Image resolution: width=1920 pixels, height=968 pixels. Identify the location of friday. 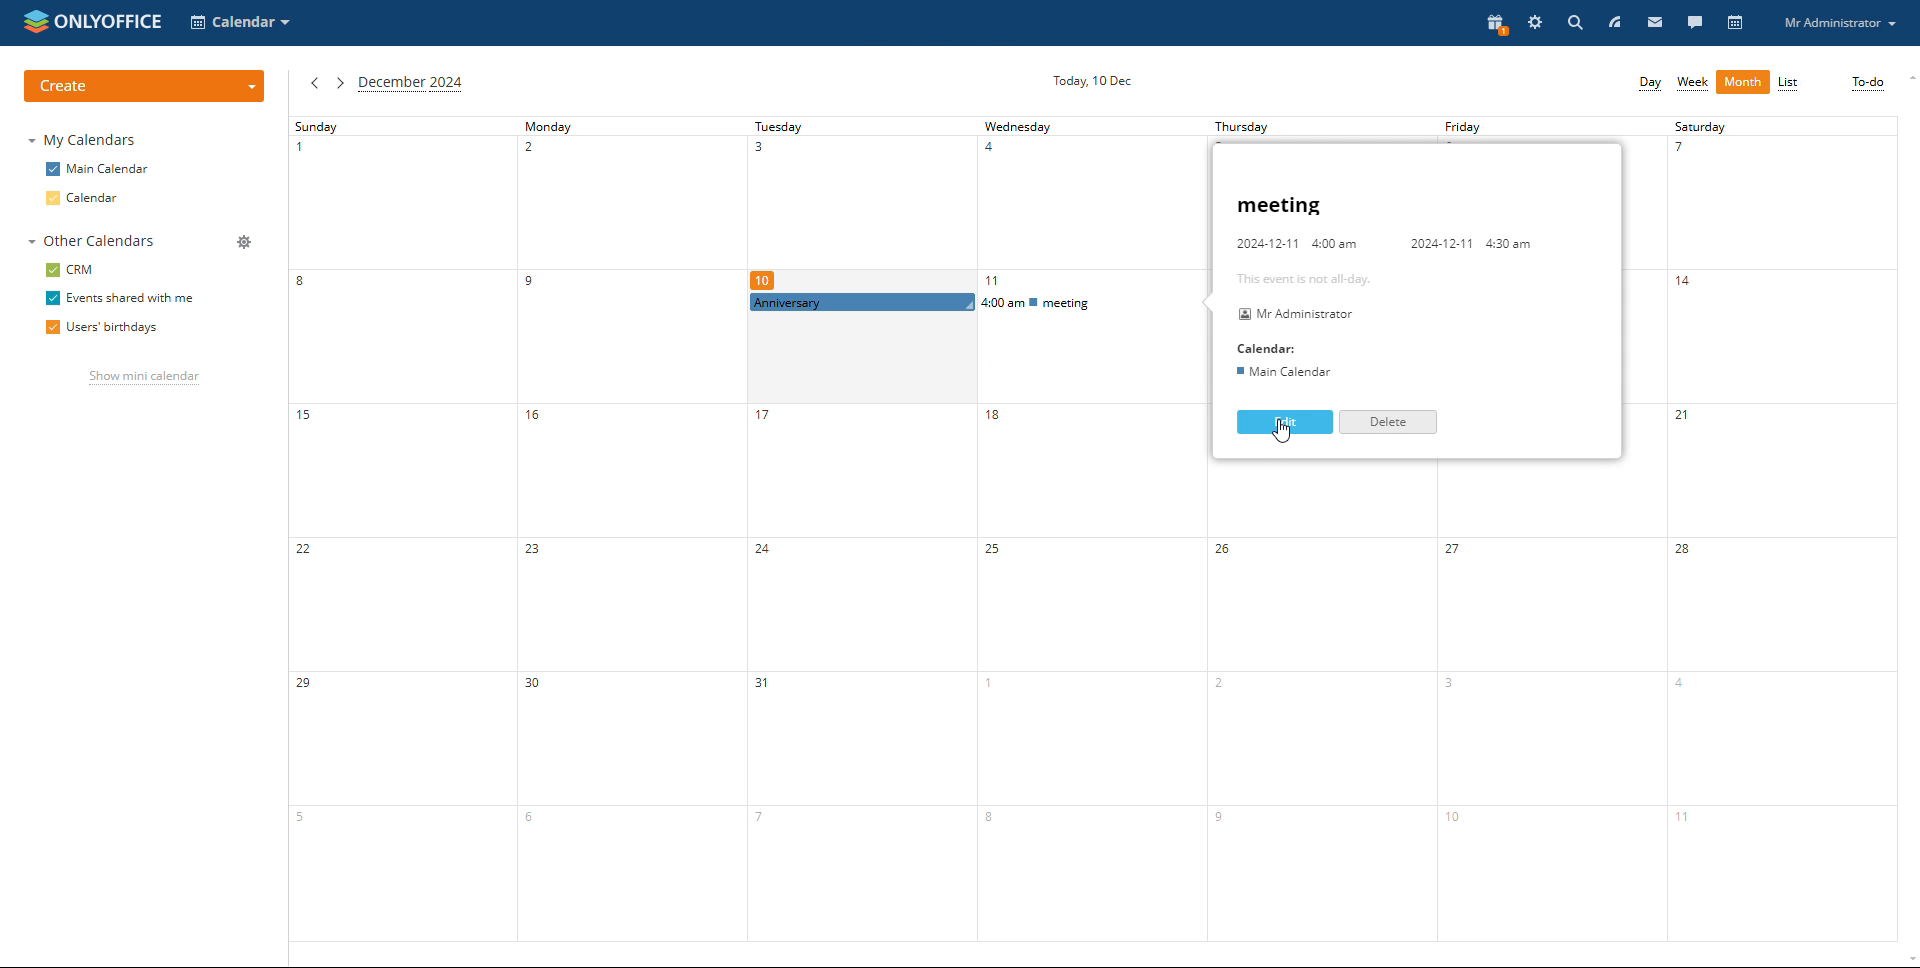
(1548, 701).